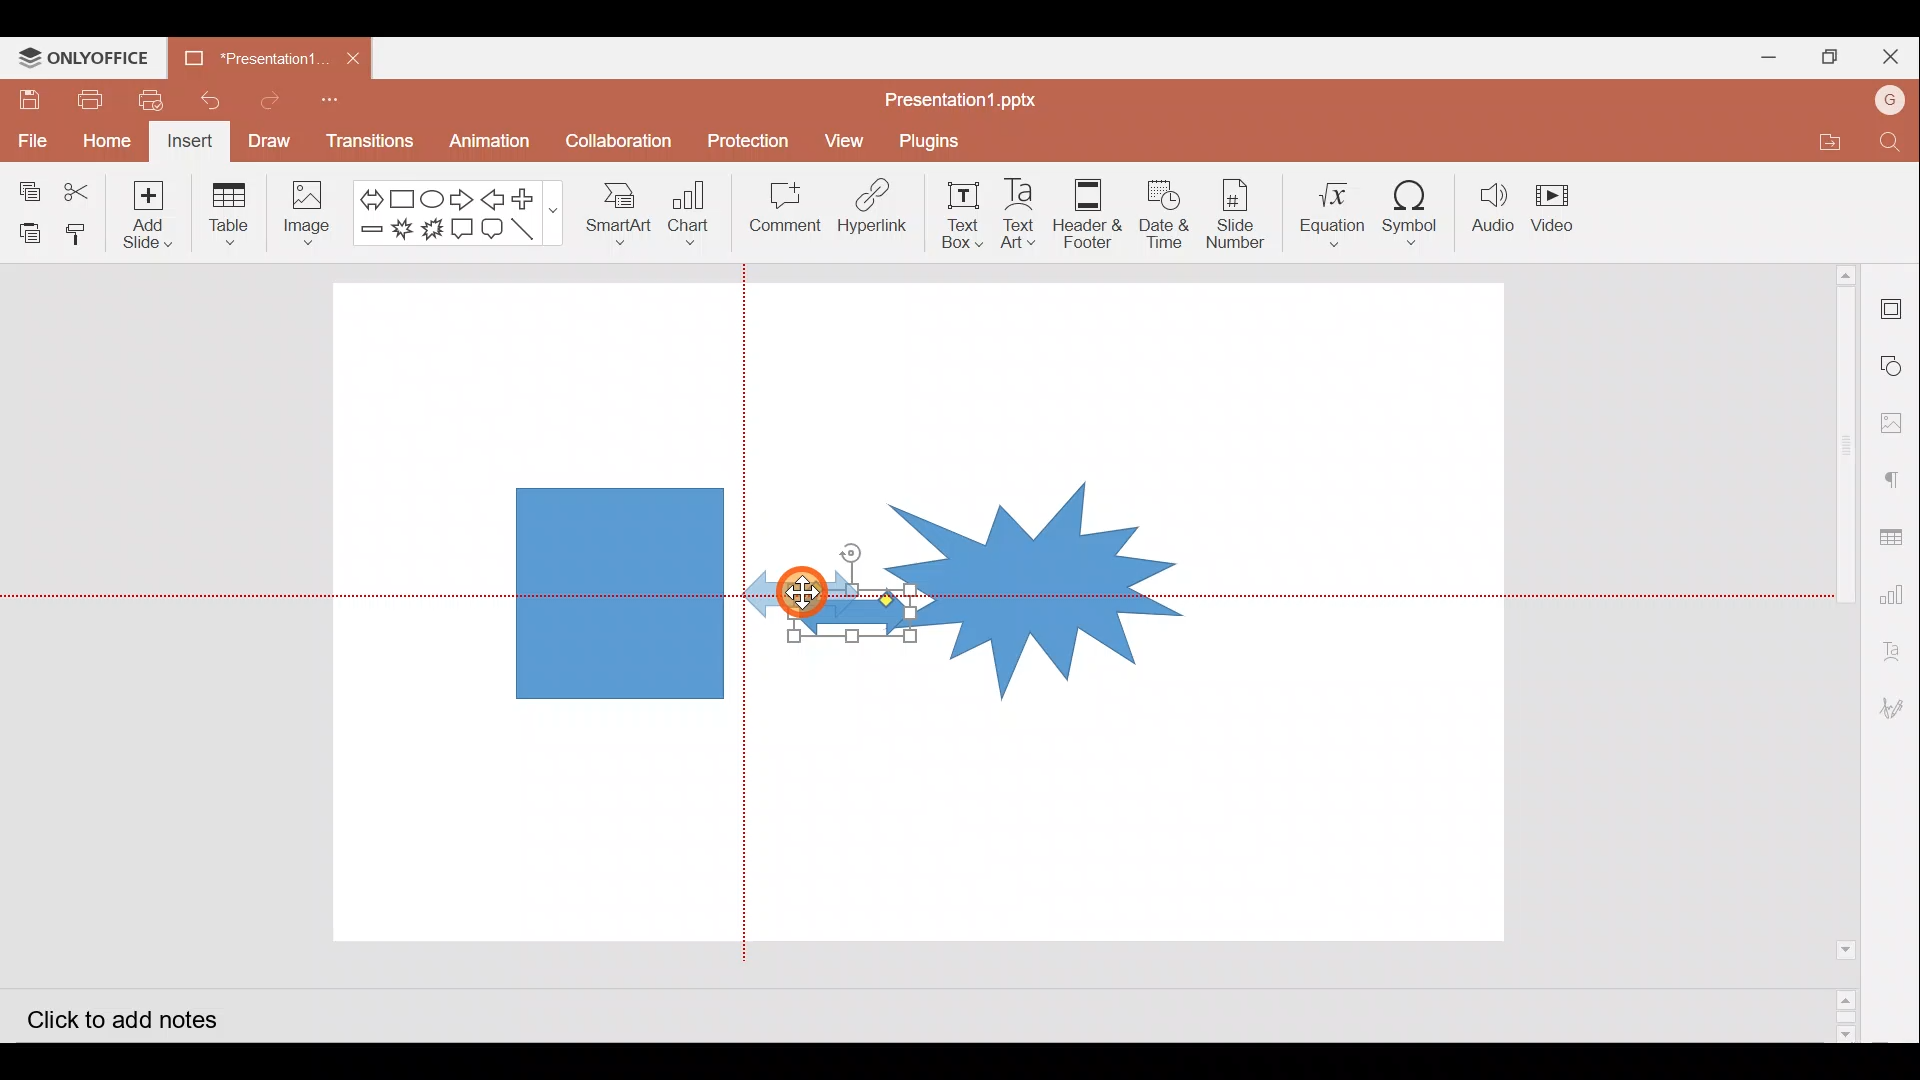 Image resolution: width=1920 pixels, height=1080 pixels. Describe the element at coordinates (277, 103) in the screenshot. I see `Redo` at that location.